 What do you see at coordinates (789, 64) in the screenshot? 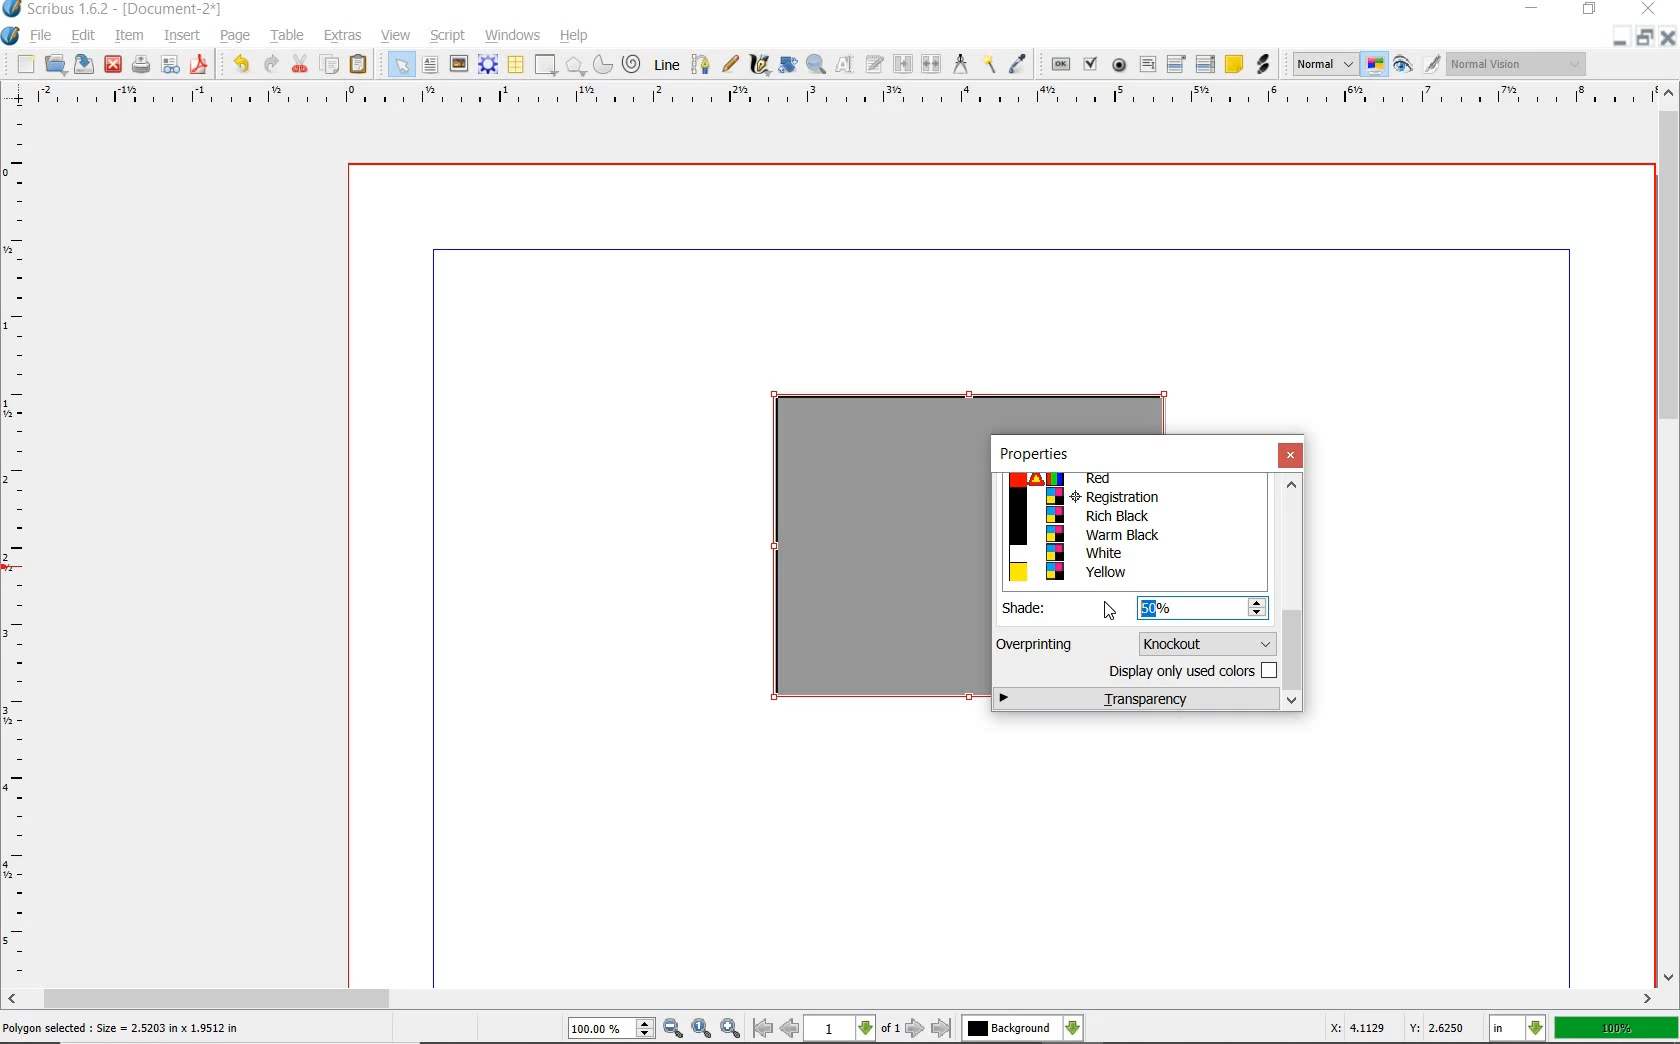
I see `rotate item` at bounding box center [789, 64].